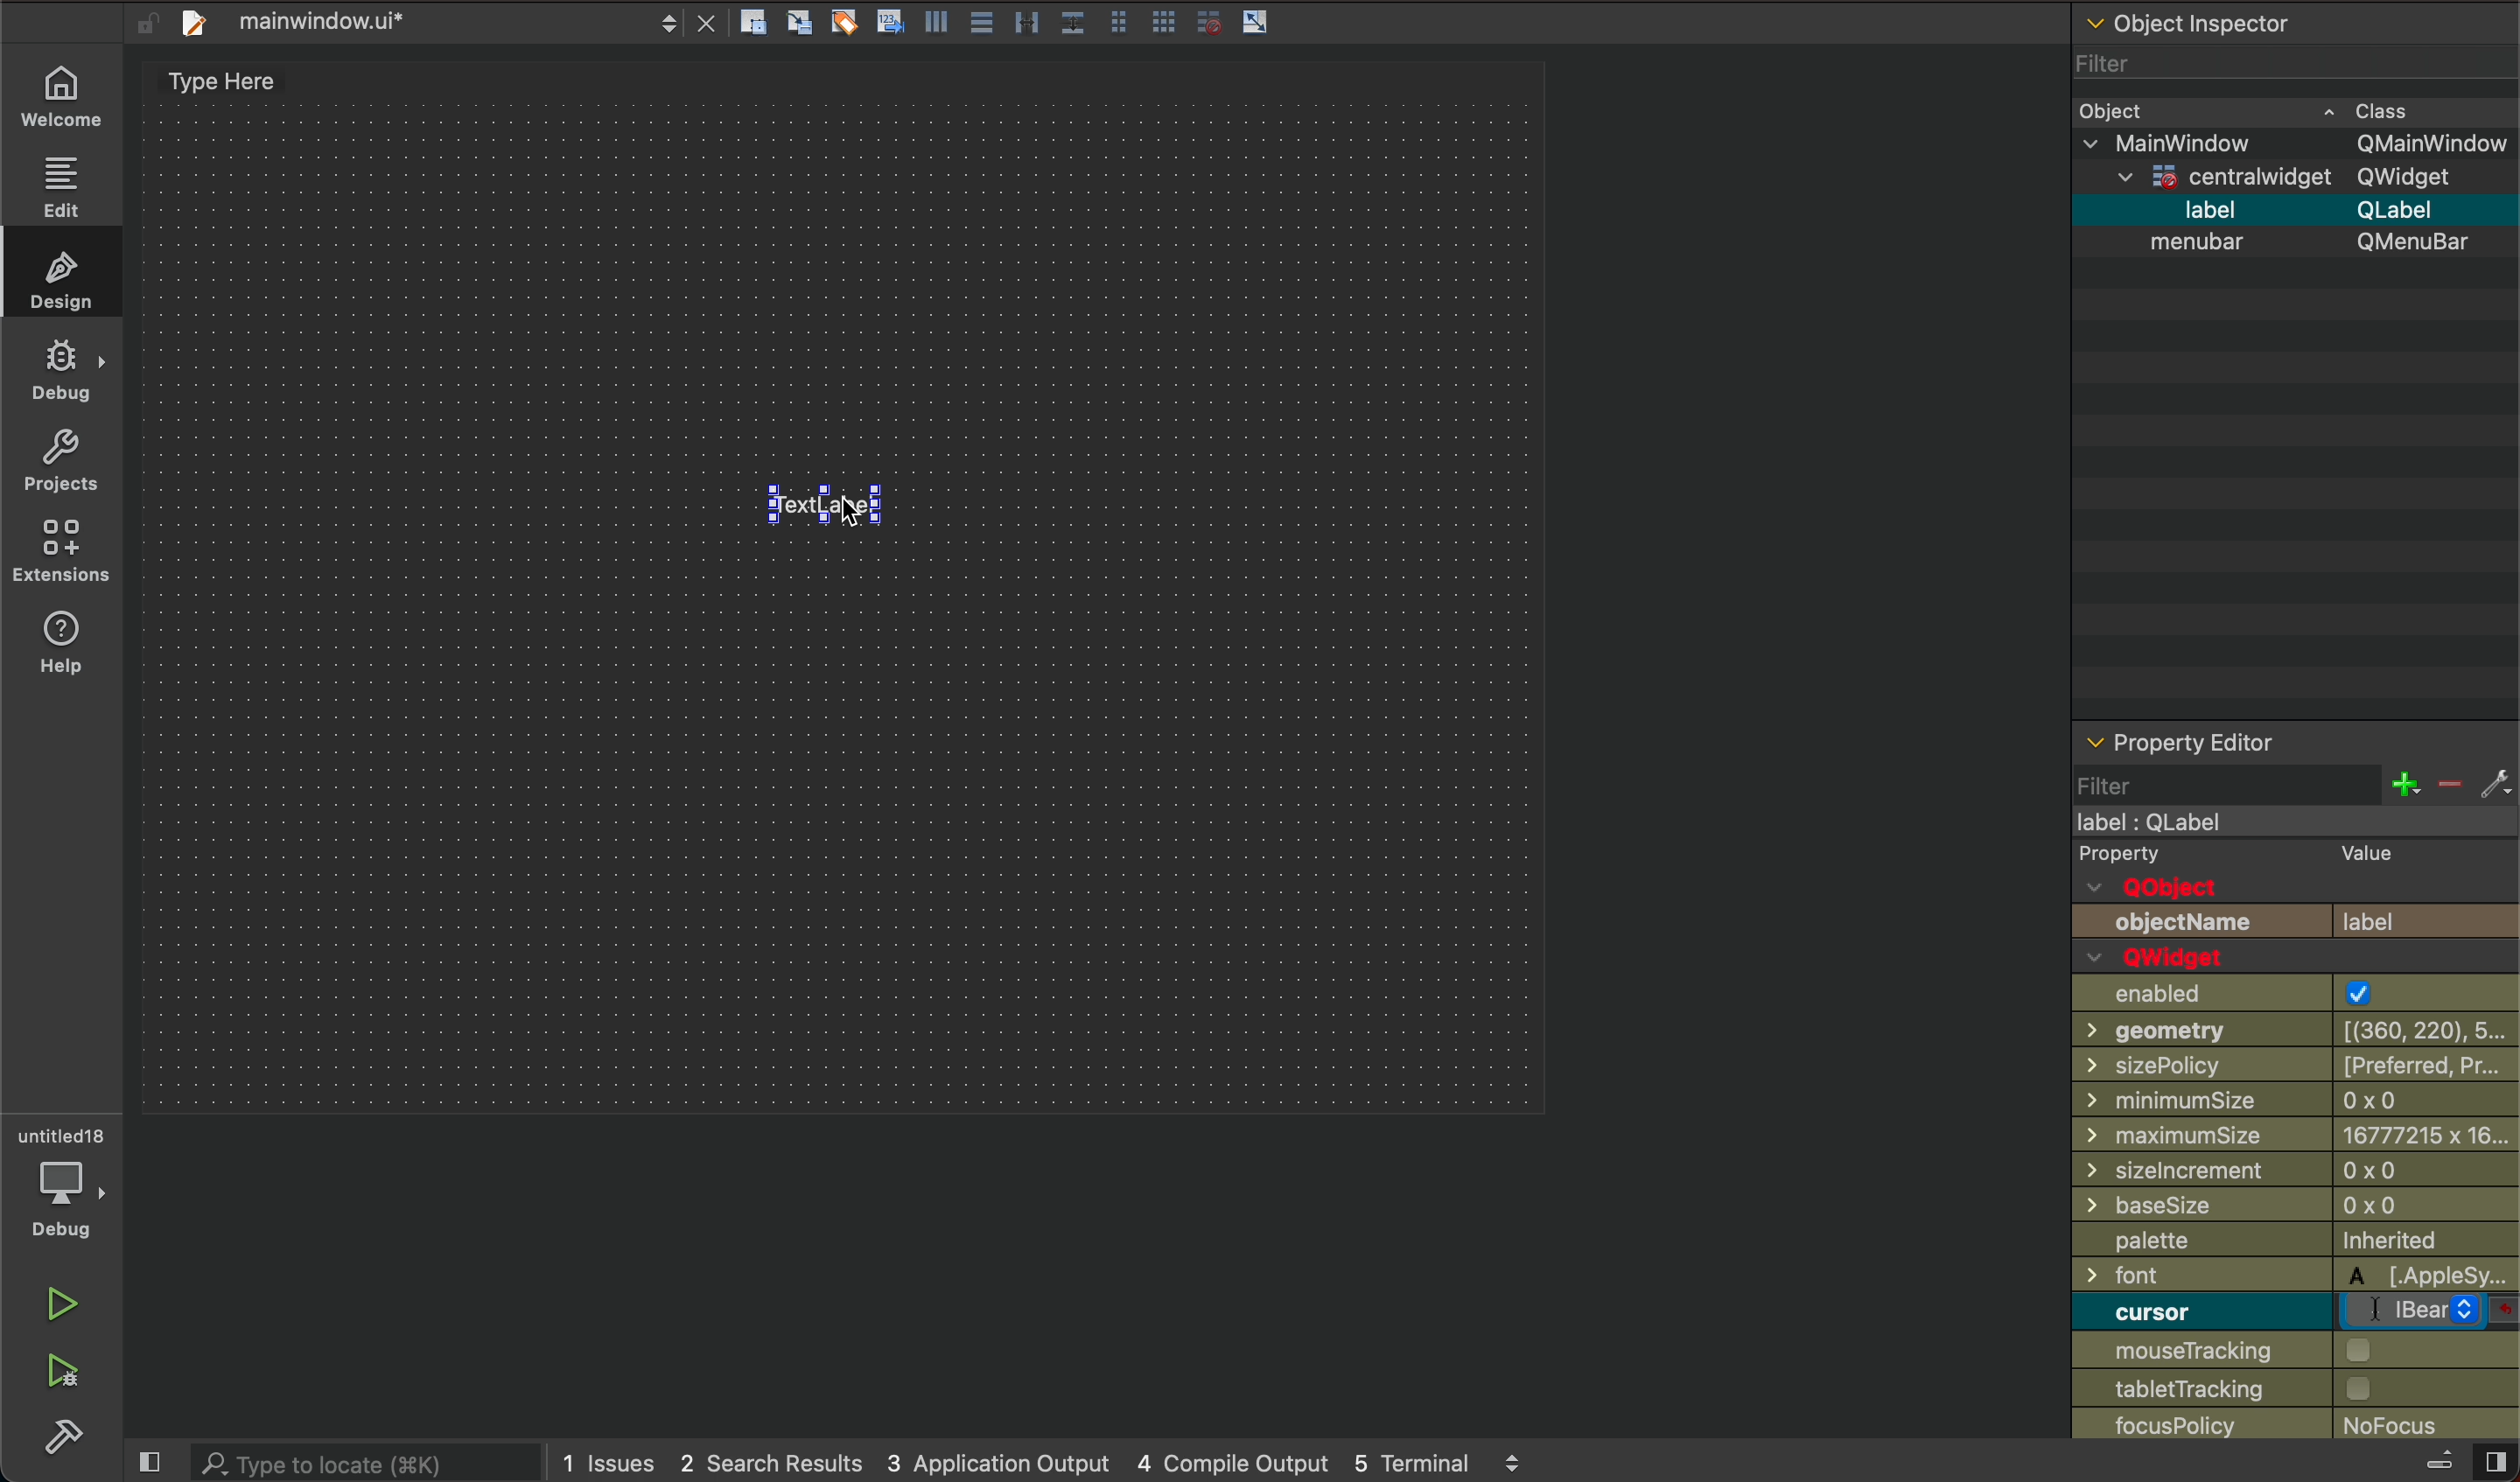 The image size is (2520, 1482). I want to click on sizelncrement, so click(2194, 1168).